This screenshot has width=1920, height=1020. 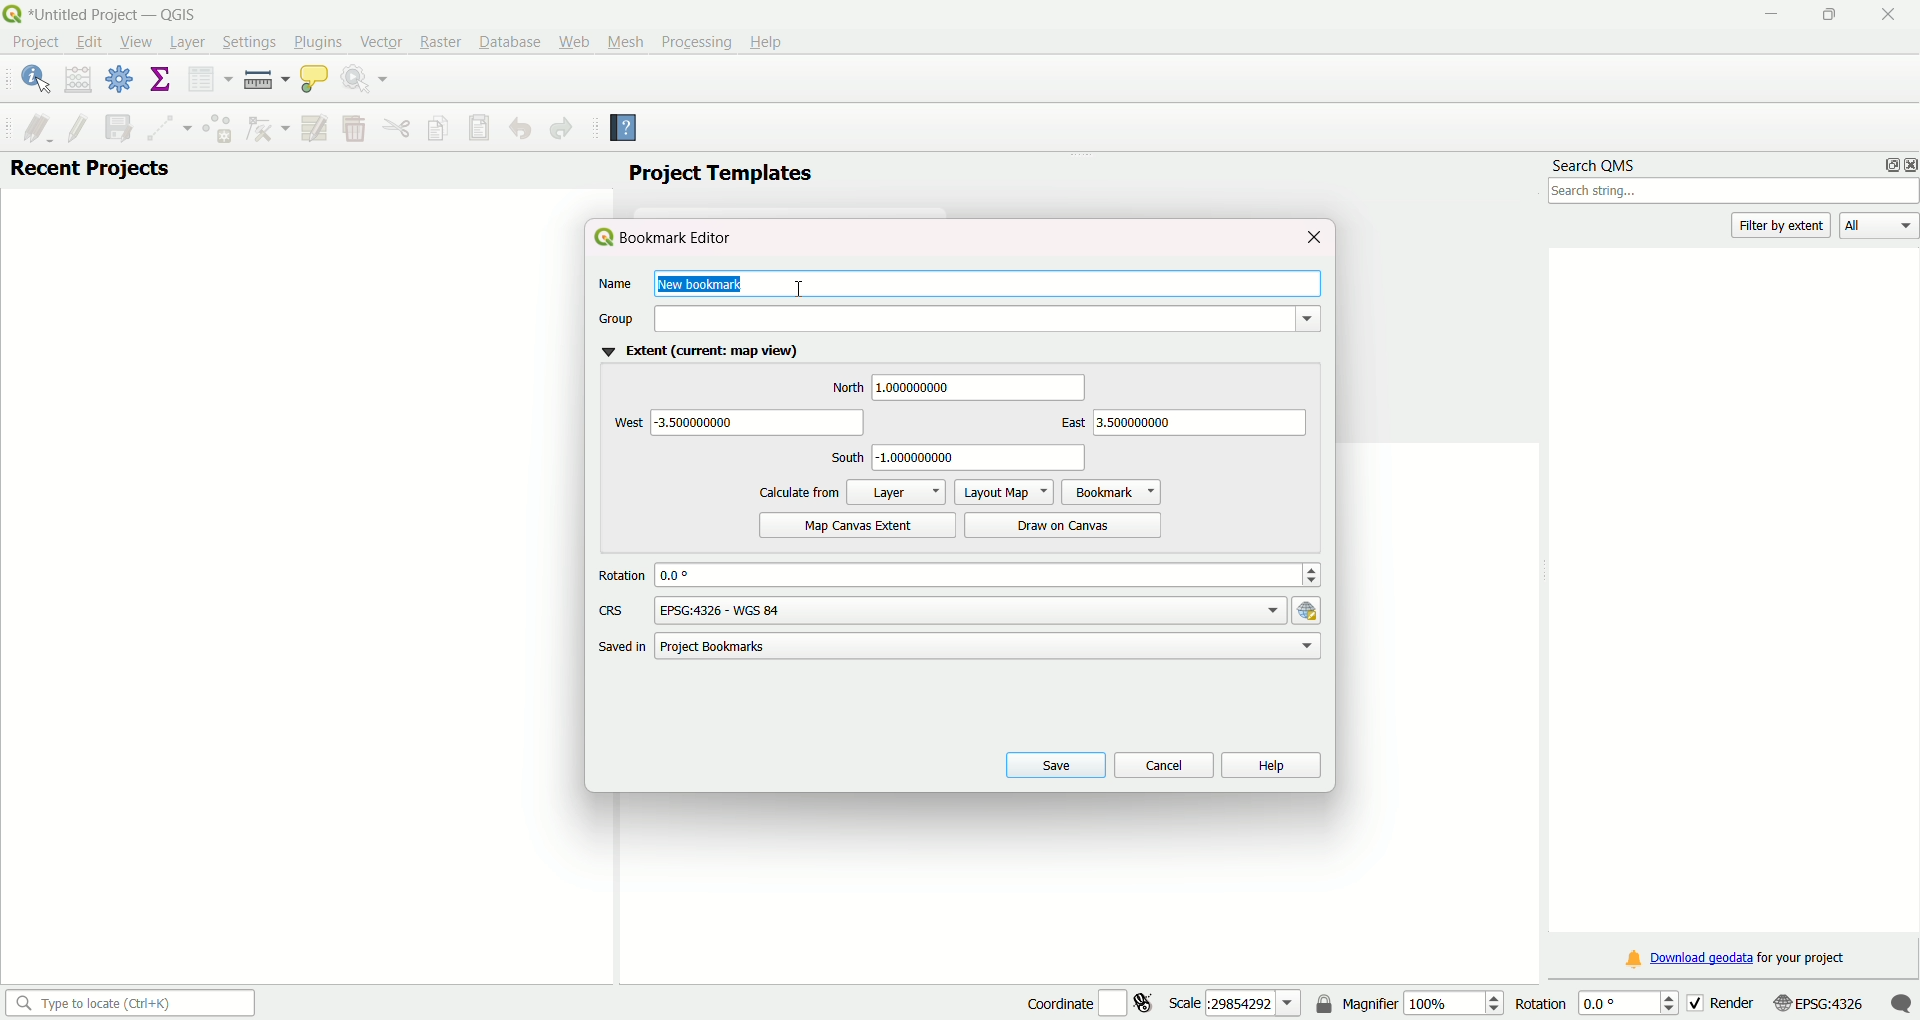 What do you see at coordinates (1111, 491) in the screenshot?
I see `bookmark` at bounding box center [1111, 491].